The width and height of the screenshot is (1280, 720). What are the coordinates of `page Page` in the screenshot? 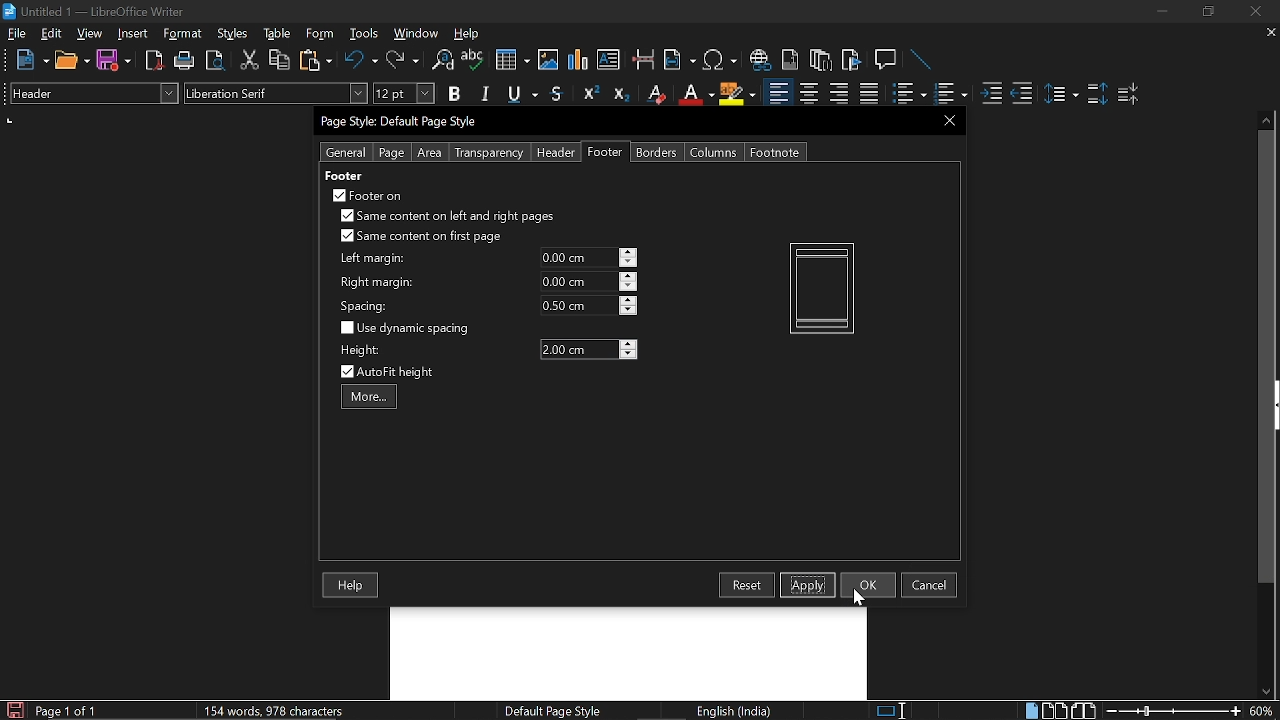 It's located at (391, 153).